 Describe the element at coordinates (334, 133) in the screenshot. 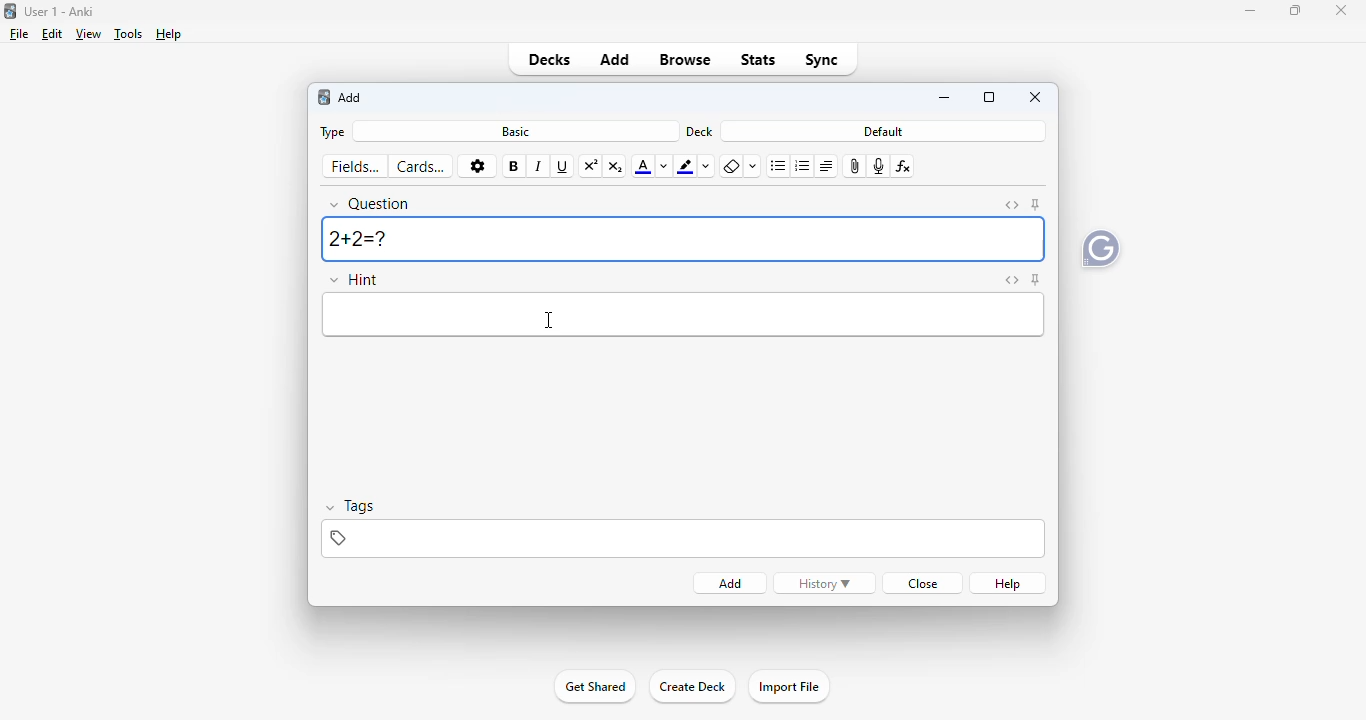

I see `type` at that location.